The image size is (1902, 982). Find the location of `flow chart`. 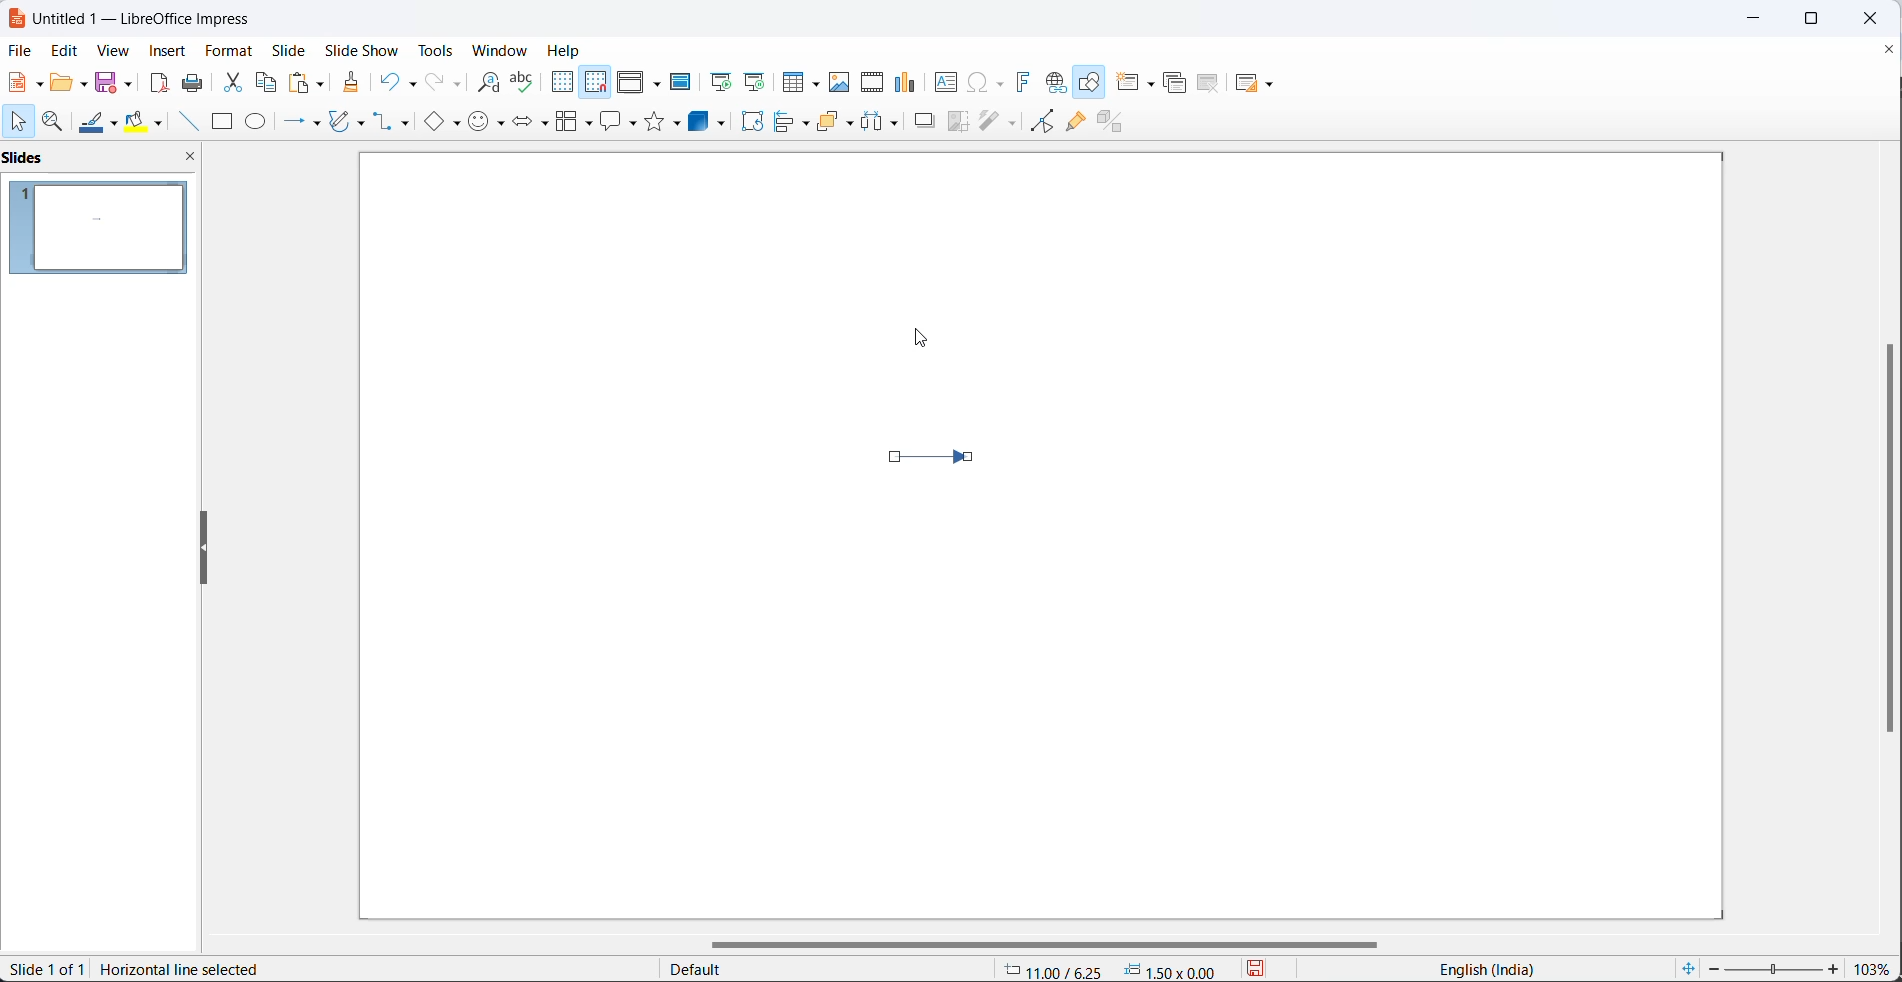

flow chart is located at coordinates (570, 121).